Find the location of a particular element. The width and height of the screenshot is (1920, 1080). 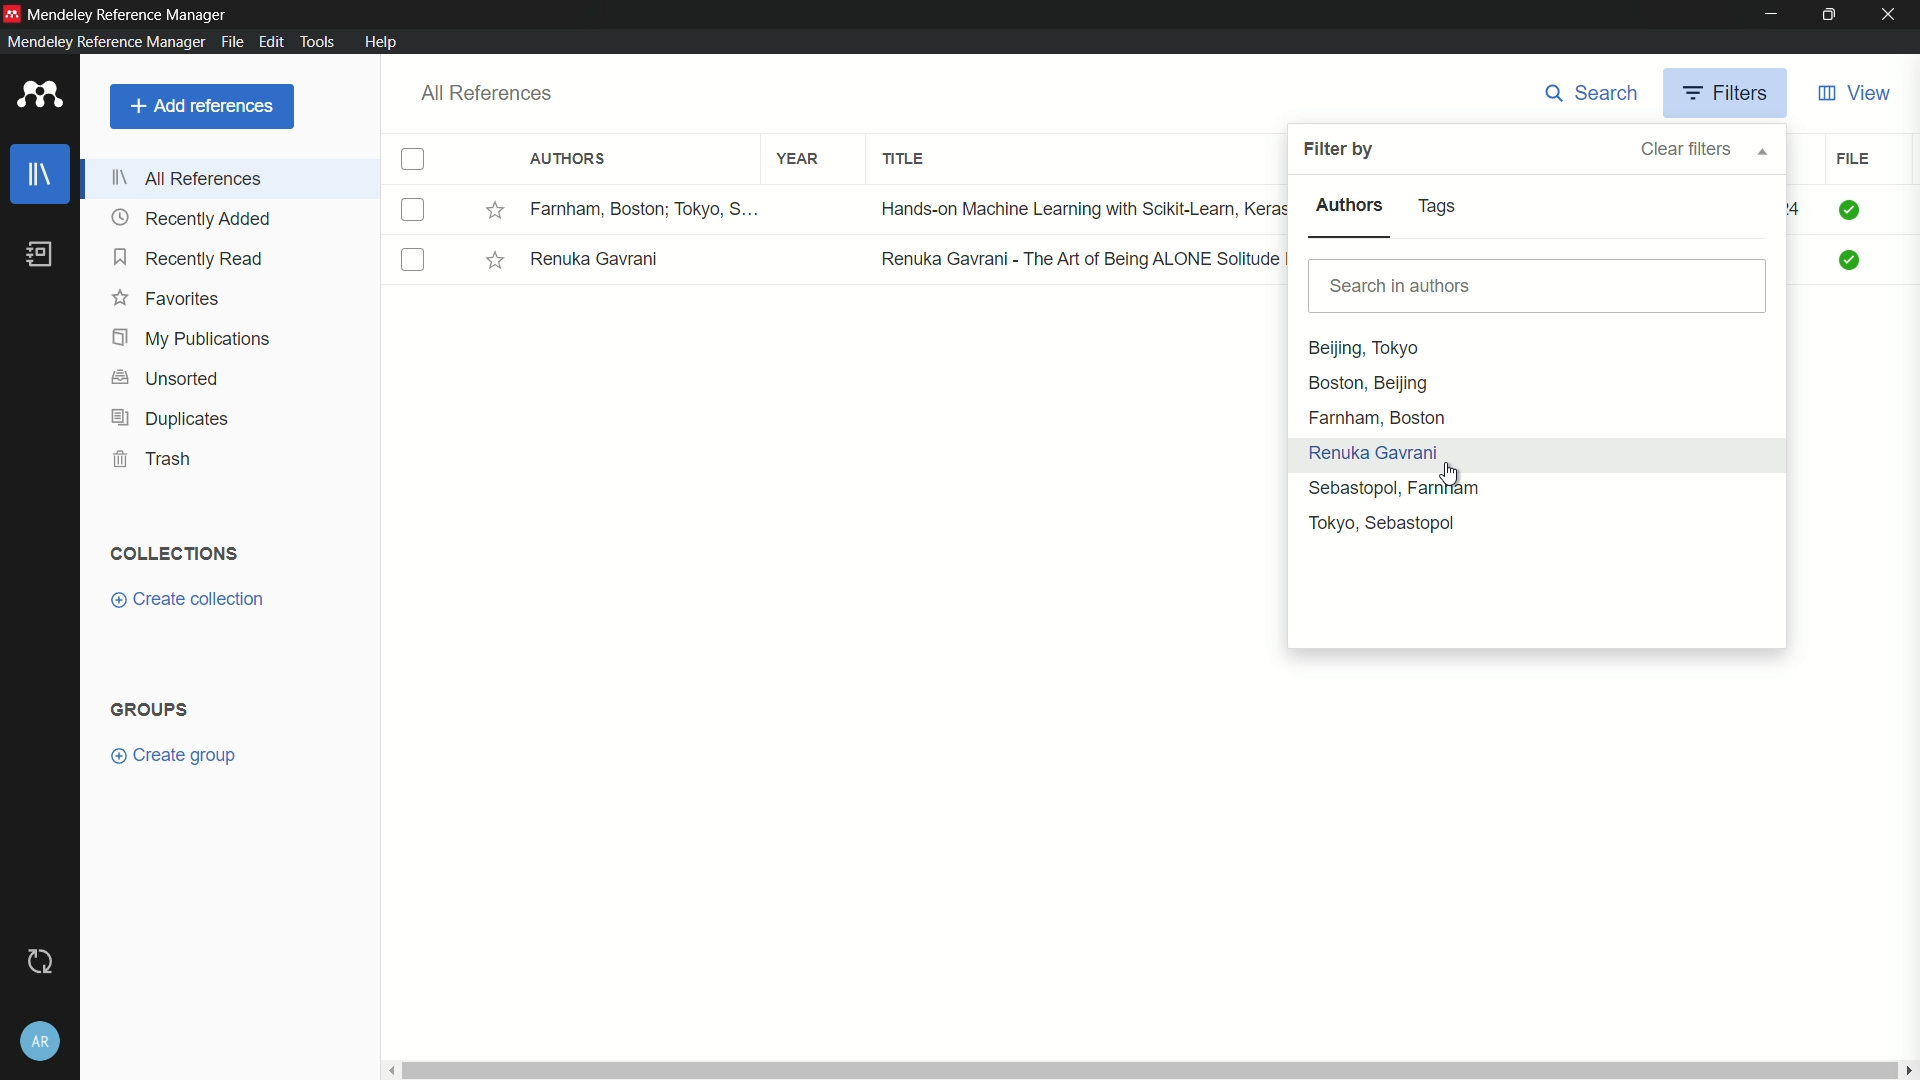

Farnham, Boston; Tokyo, S... is located at coordinates (645, 207).